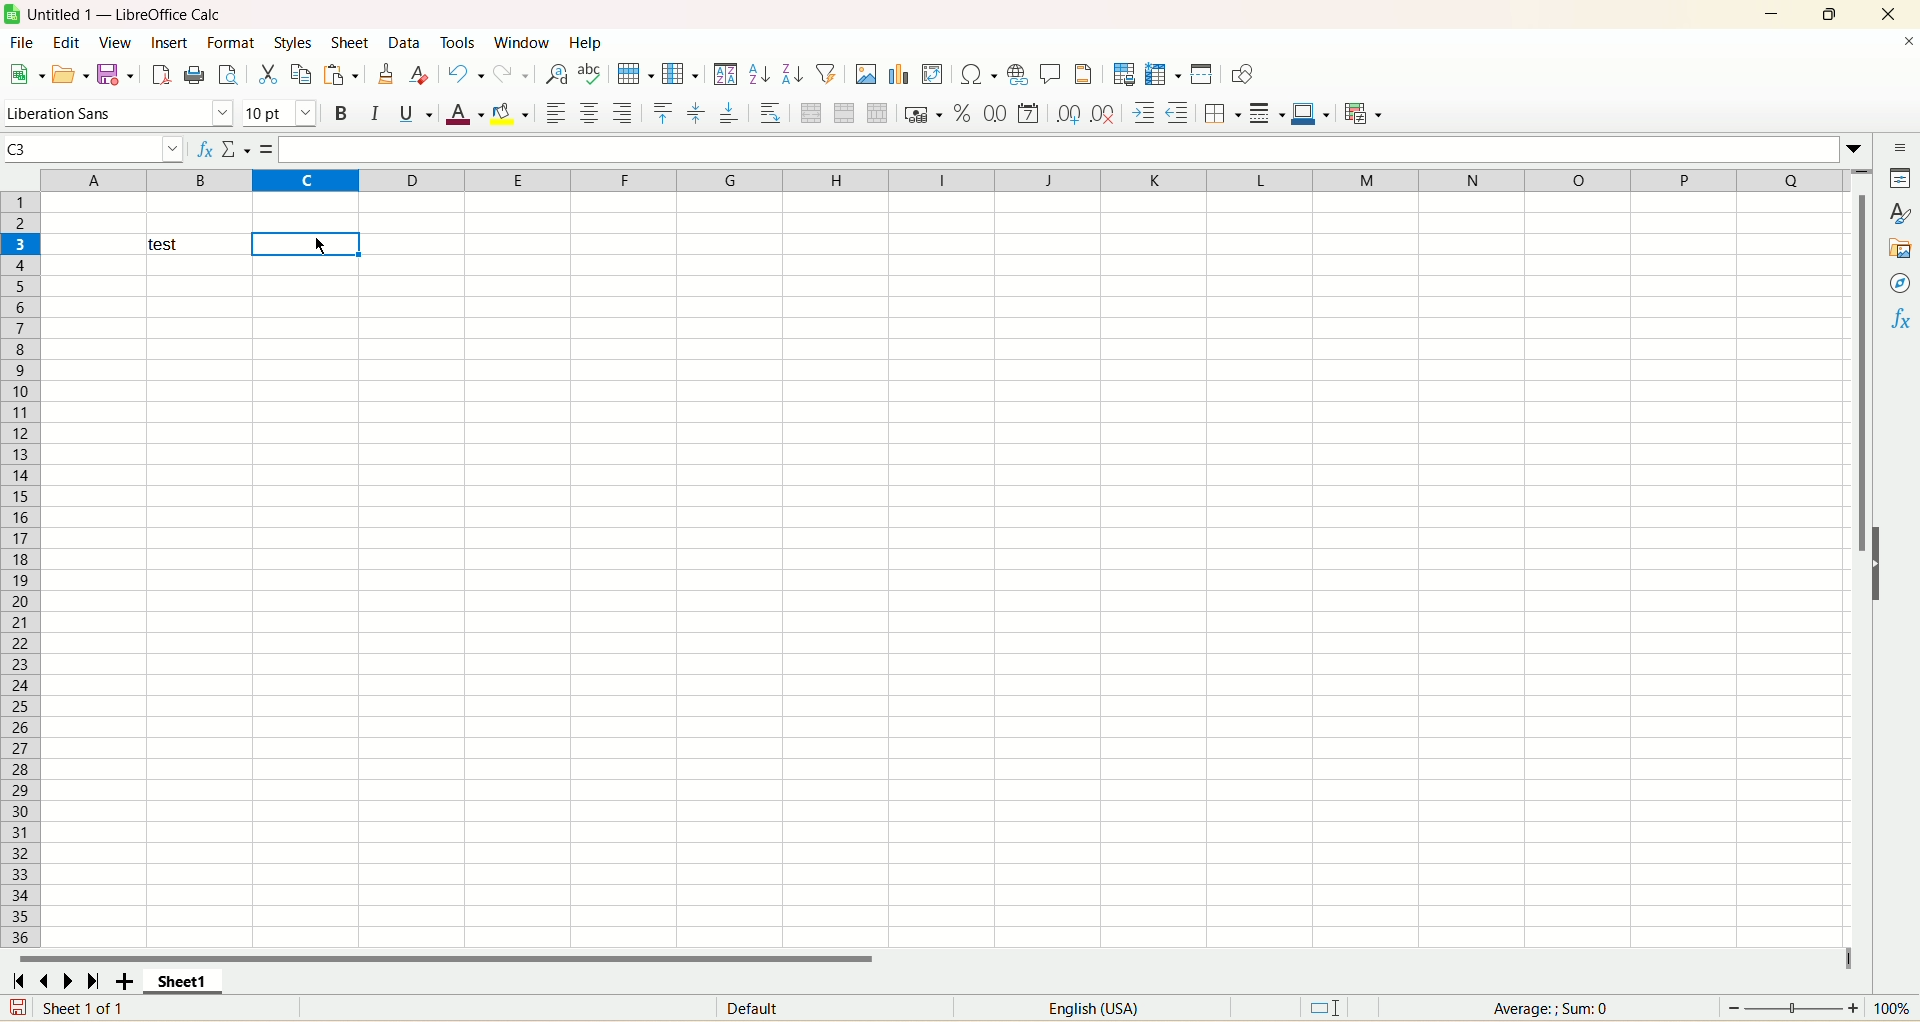 This screenshot has width=1920, height=1022. What do you see at coordinates (86, 1007) in the screenshot?
I see `sheet 1 of 1` at bounding box center [86, 1007].